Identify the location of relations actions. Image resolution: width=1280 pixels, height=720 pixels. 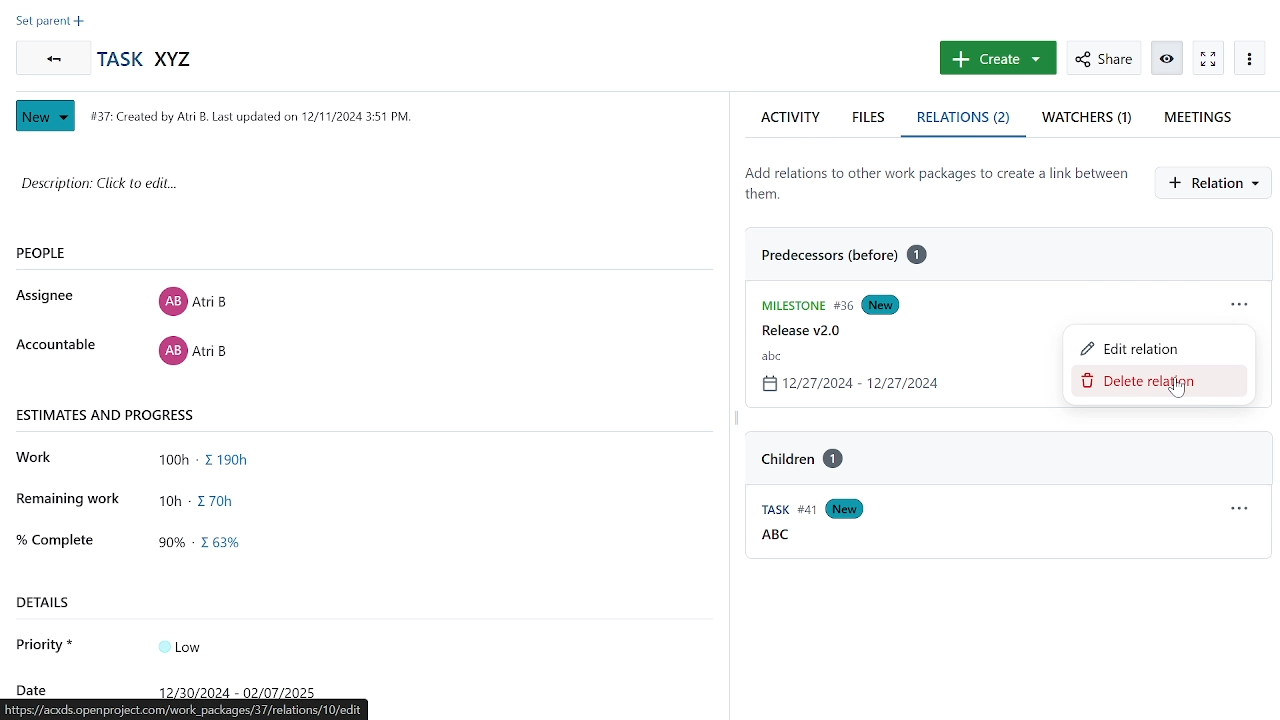
(1242, 303).